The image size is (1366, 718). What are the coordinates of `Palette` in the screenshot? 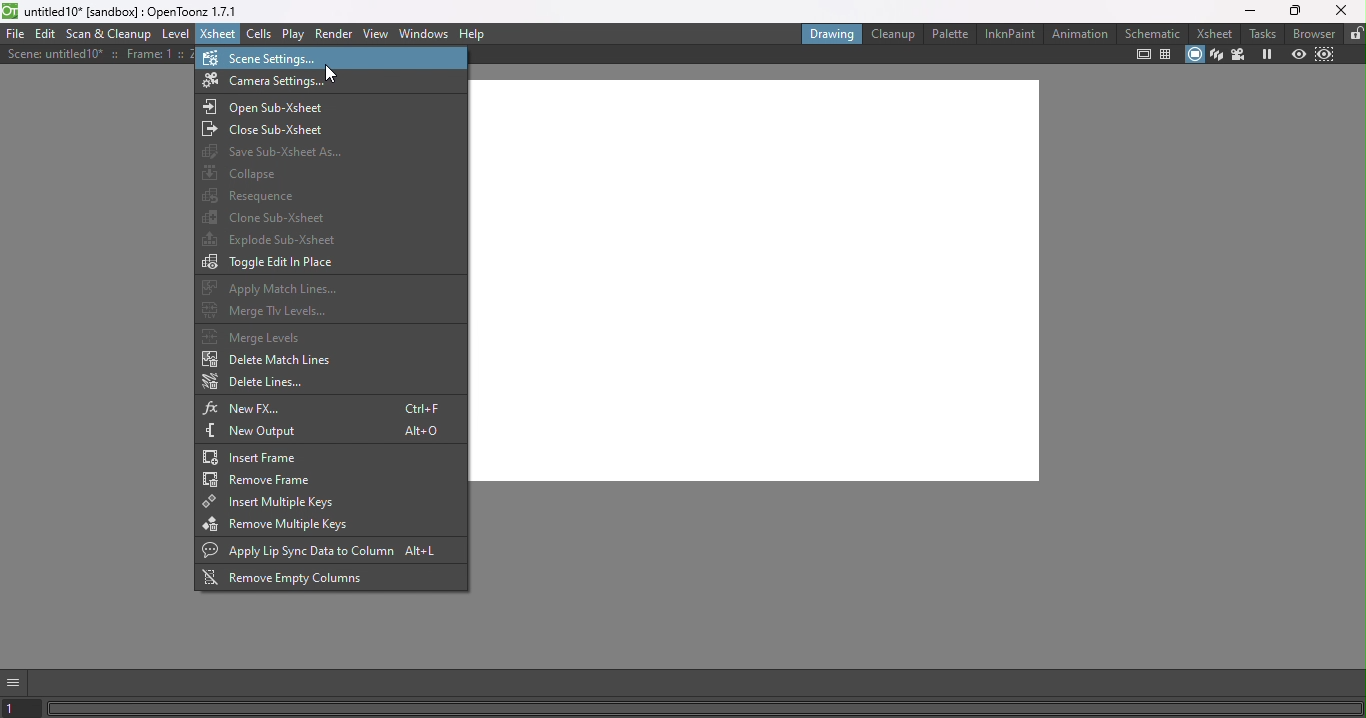 It's located at (949, 33).